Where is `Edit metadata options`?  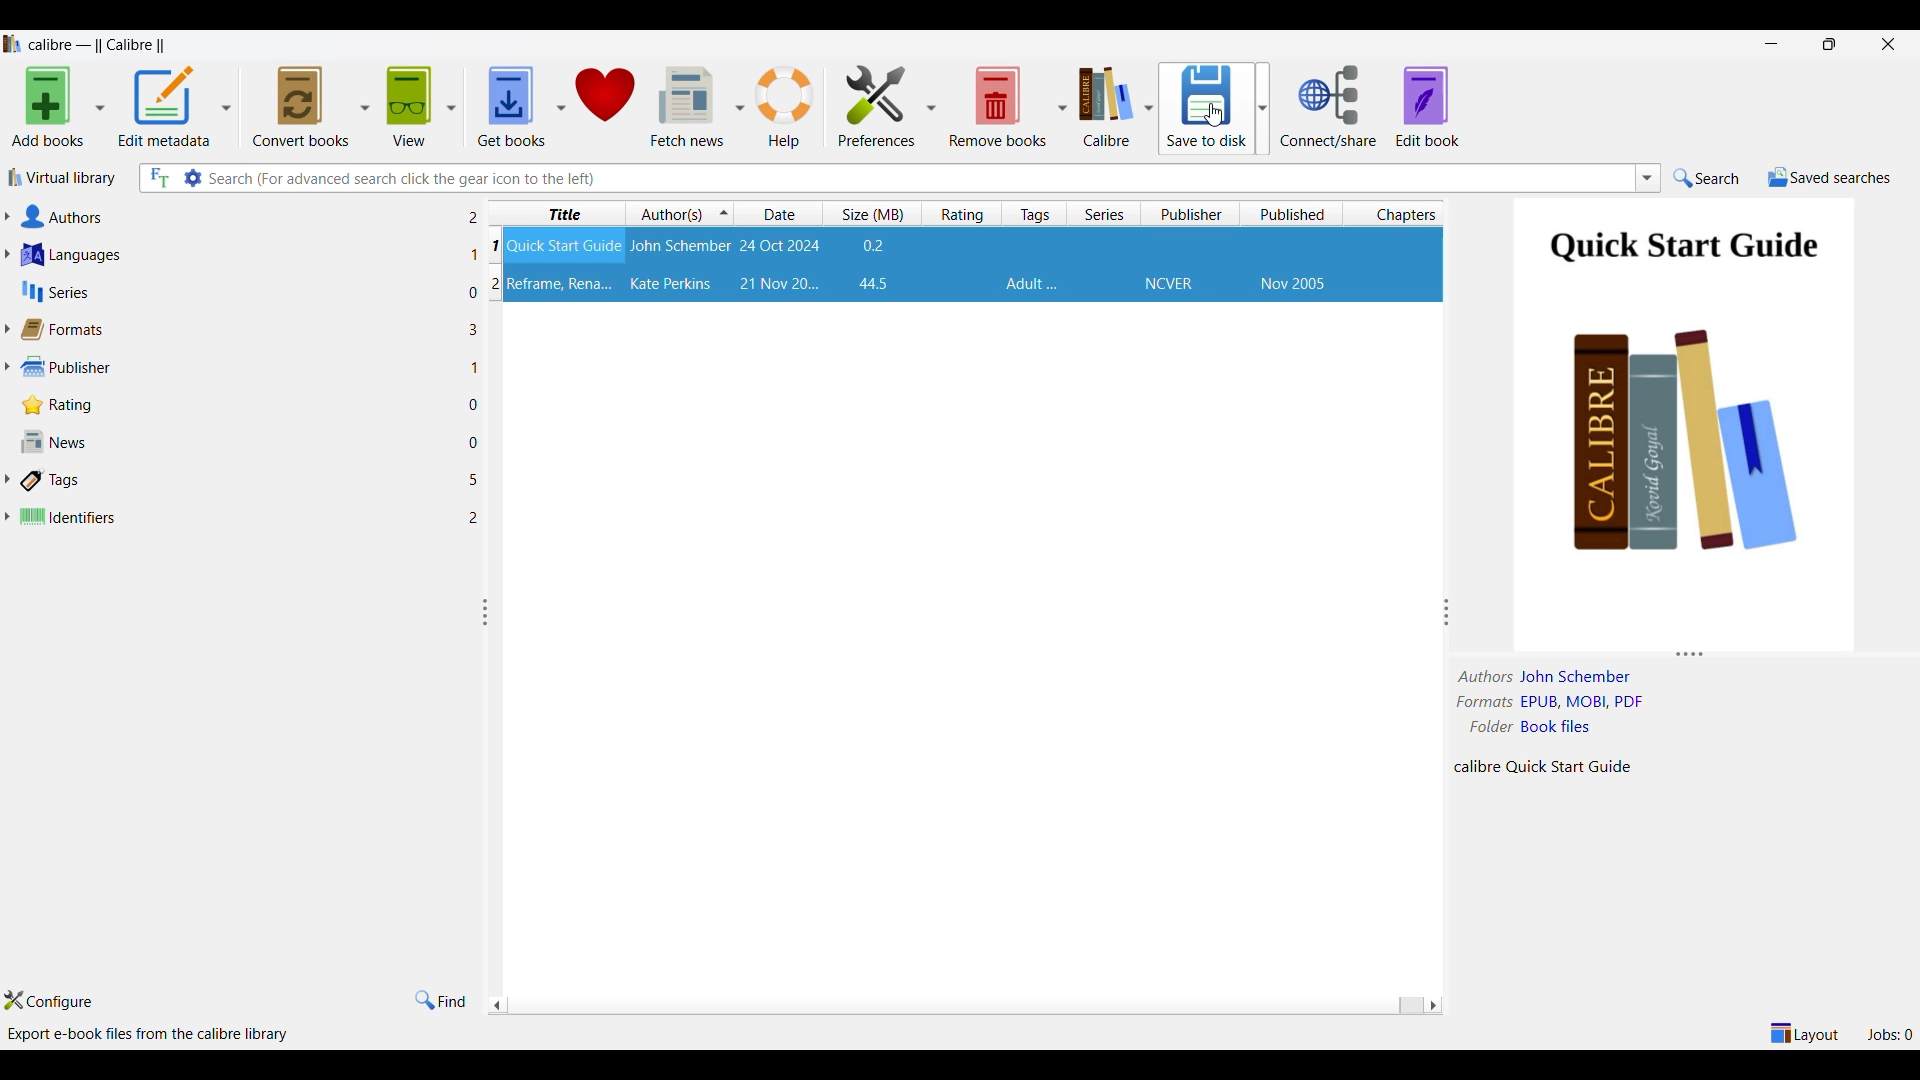
Edit metadata options is located at coordinates (174, 107).